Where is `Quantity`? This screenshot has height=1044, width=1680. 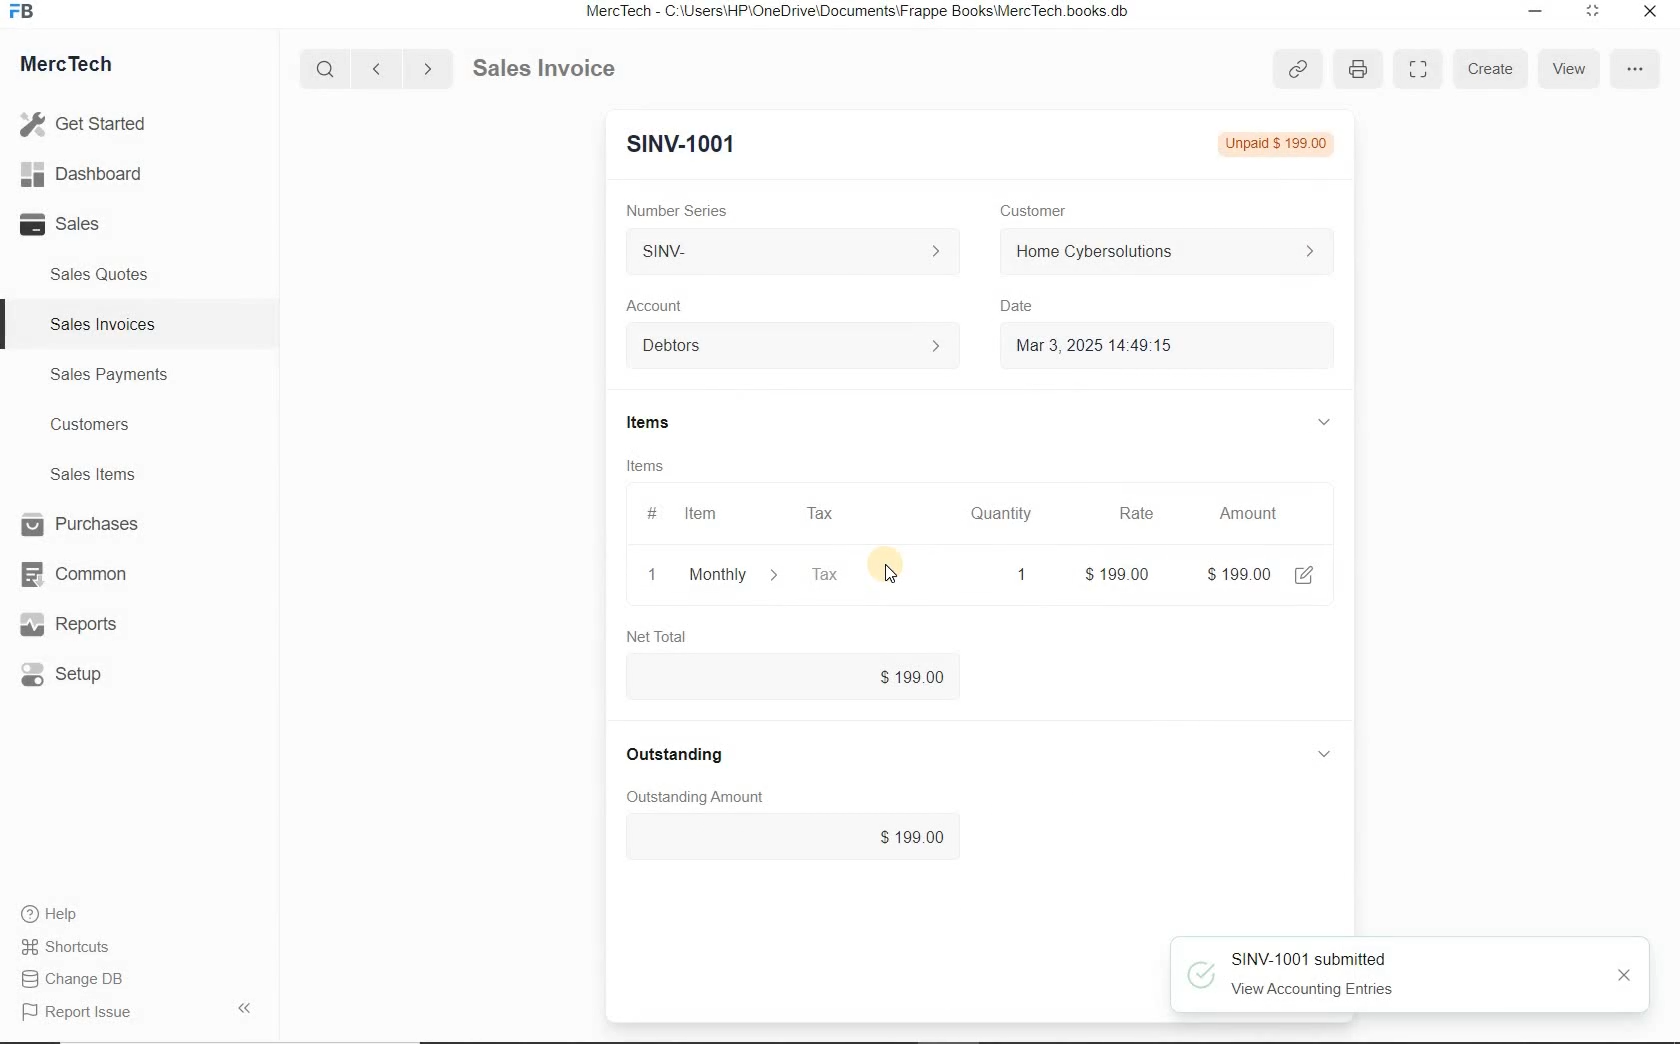
Quantity is located at coordinates (989, 517).